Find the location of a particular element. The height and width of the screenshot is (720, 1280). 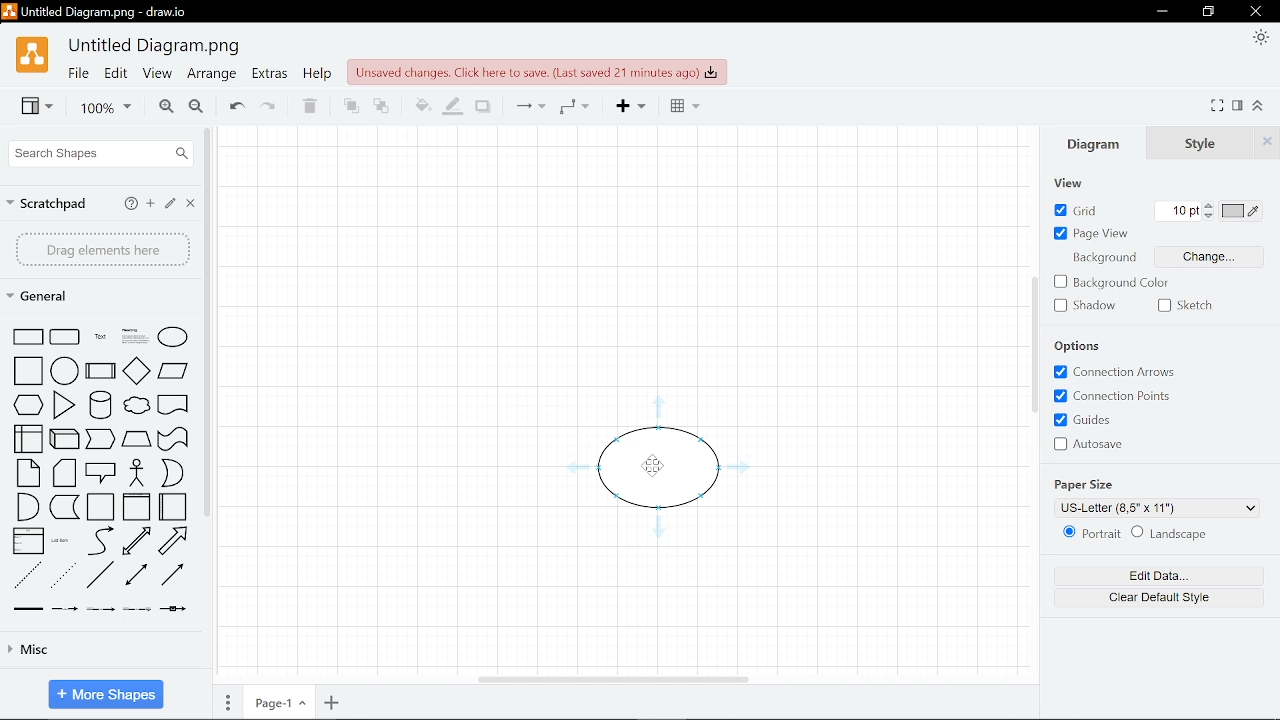

Table is located at coordinates (680, 105).